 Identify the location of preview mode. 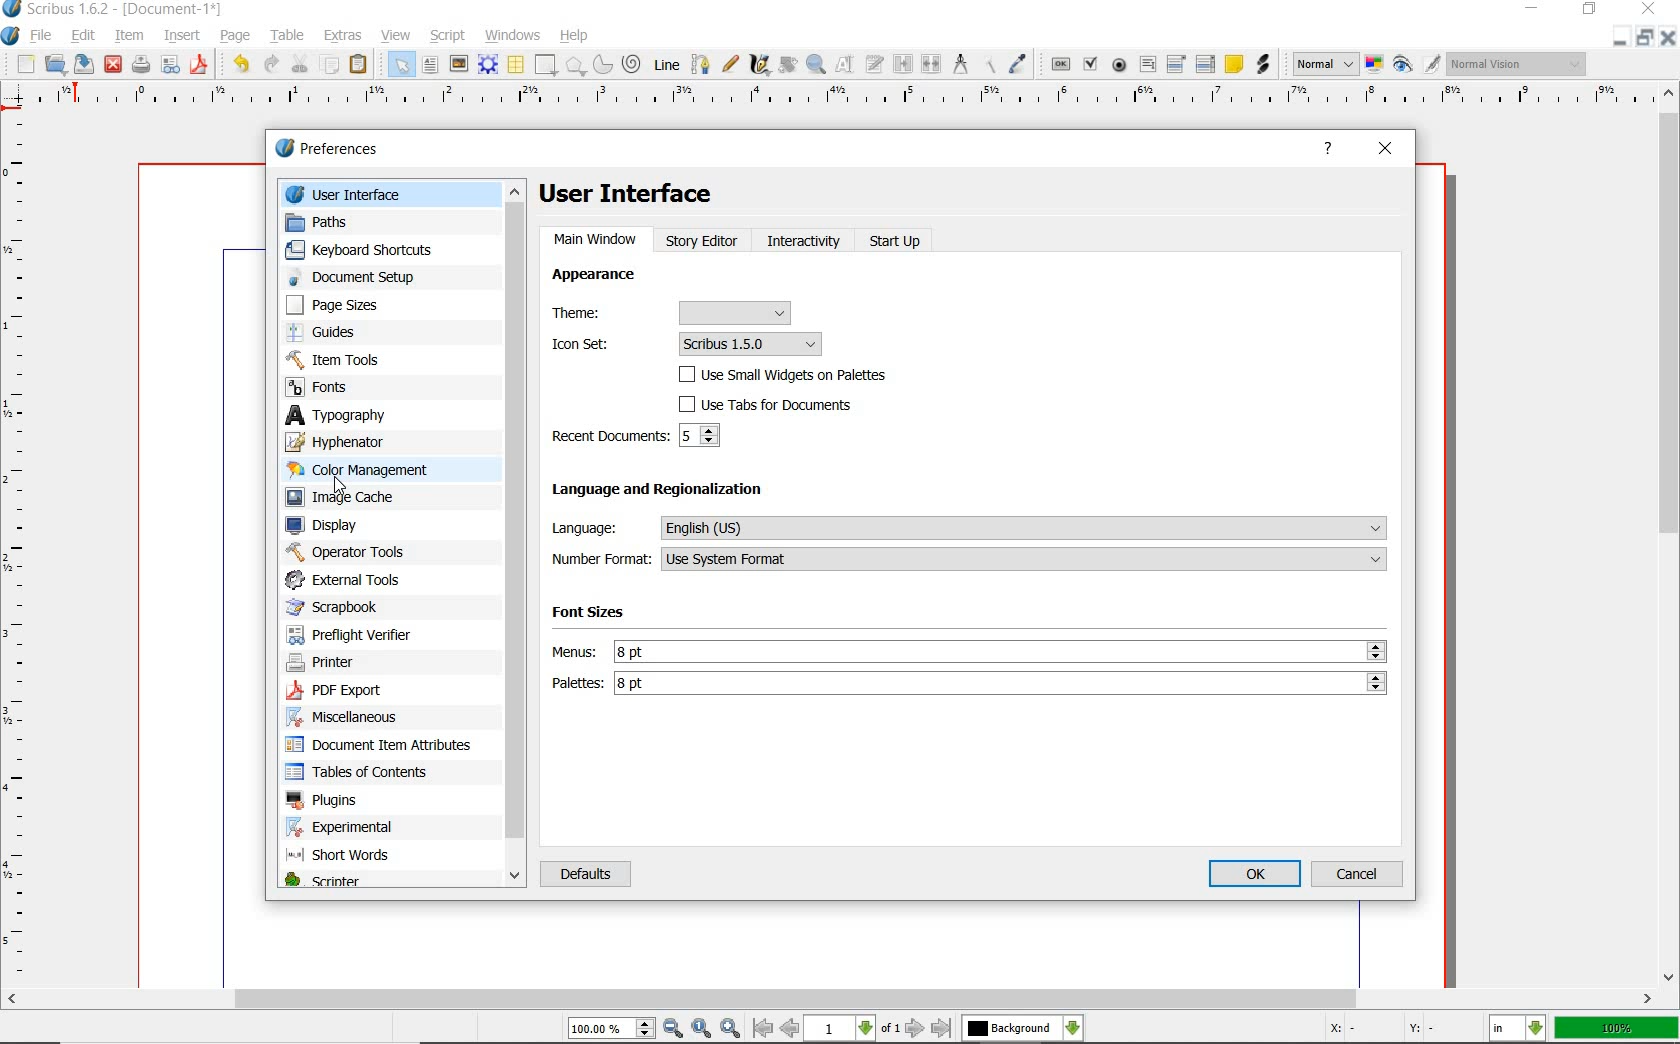
(1416, 66).